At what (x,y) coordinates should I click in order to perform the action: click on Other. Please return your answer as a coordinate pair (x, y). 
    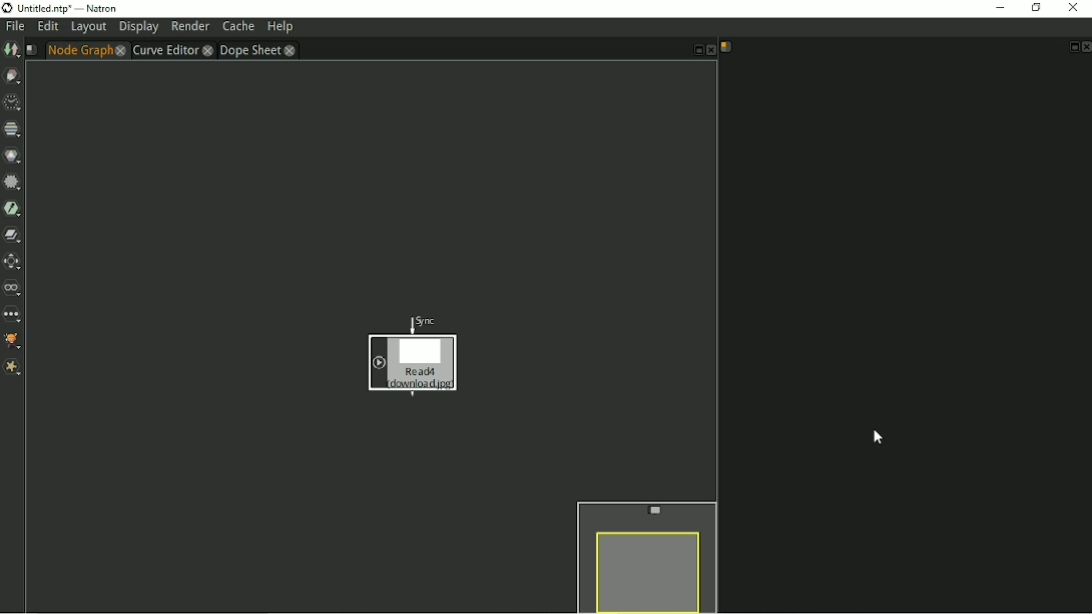
    Looking at the image, I should click on (13, 315).